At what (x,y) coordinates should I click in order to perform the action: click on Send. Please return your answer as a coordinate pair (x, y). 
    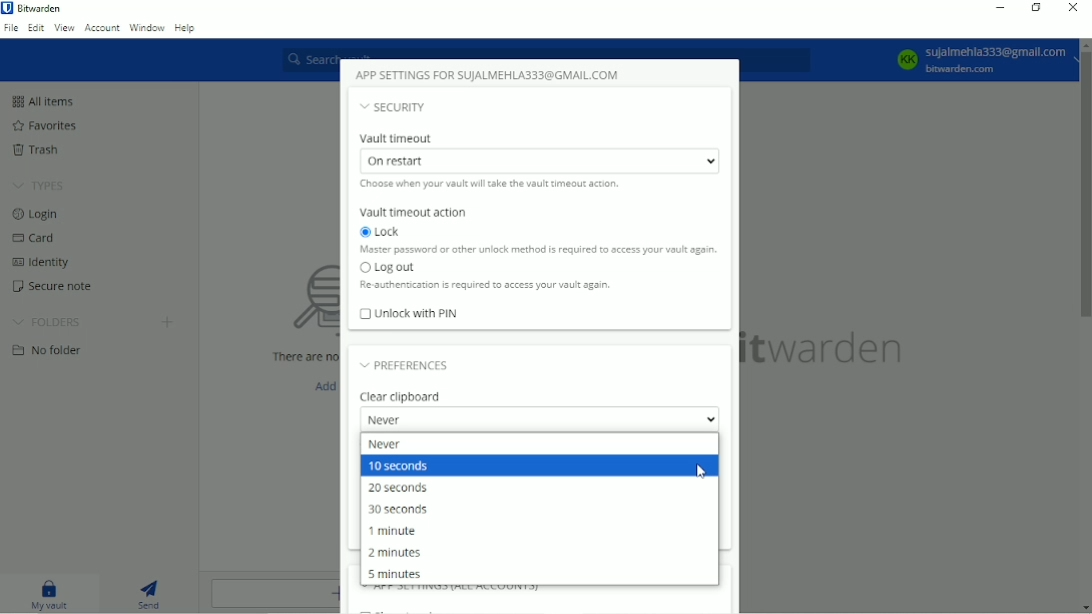
    Looking at the image, I should click on (150, 593).